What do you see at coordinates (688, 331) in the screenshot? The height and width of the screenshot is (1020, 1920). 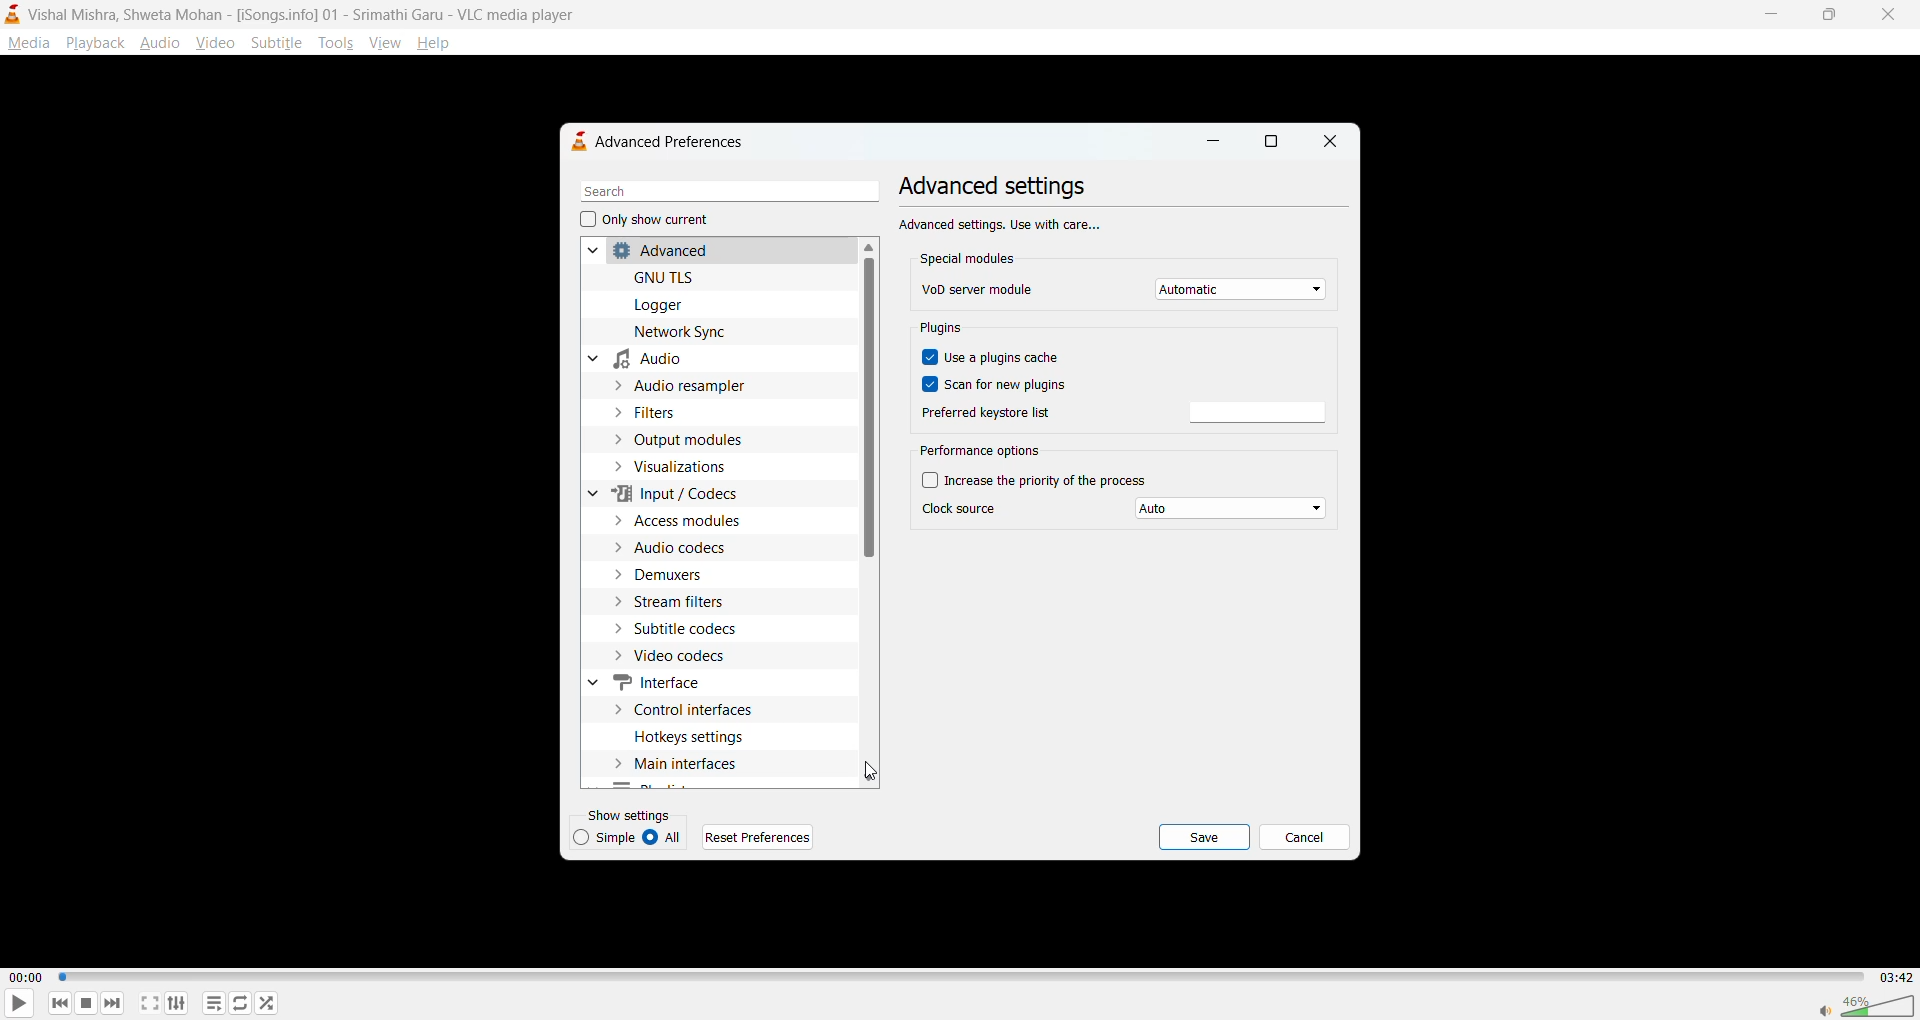 I see `network sync` at bounding box center [688, 331].